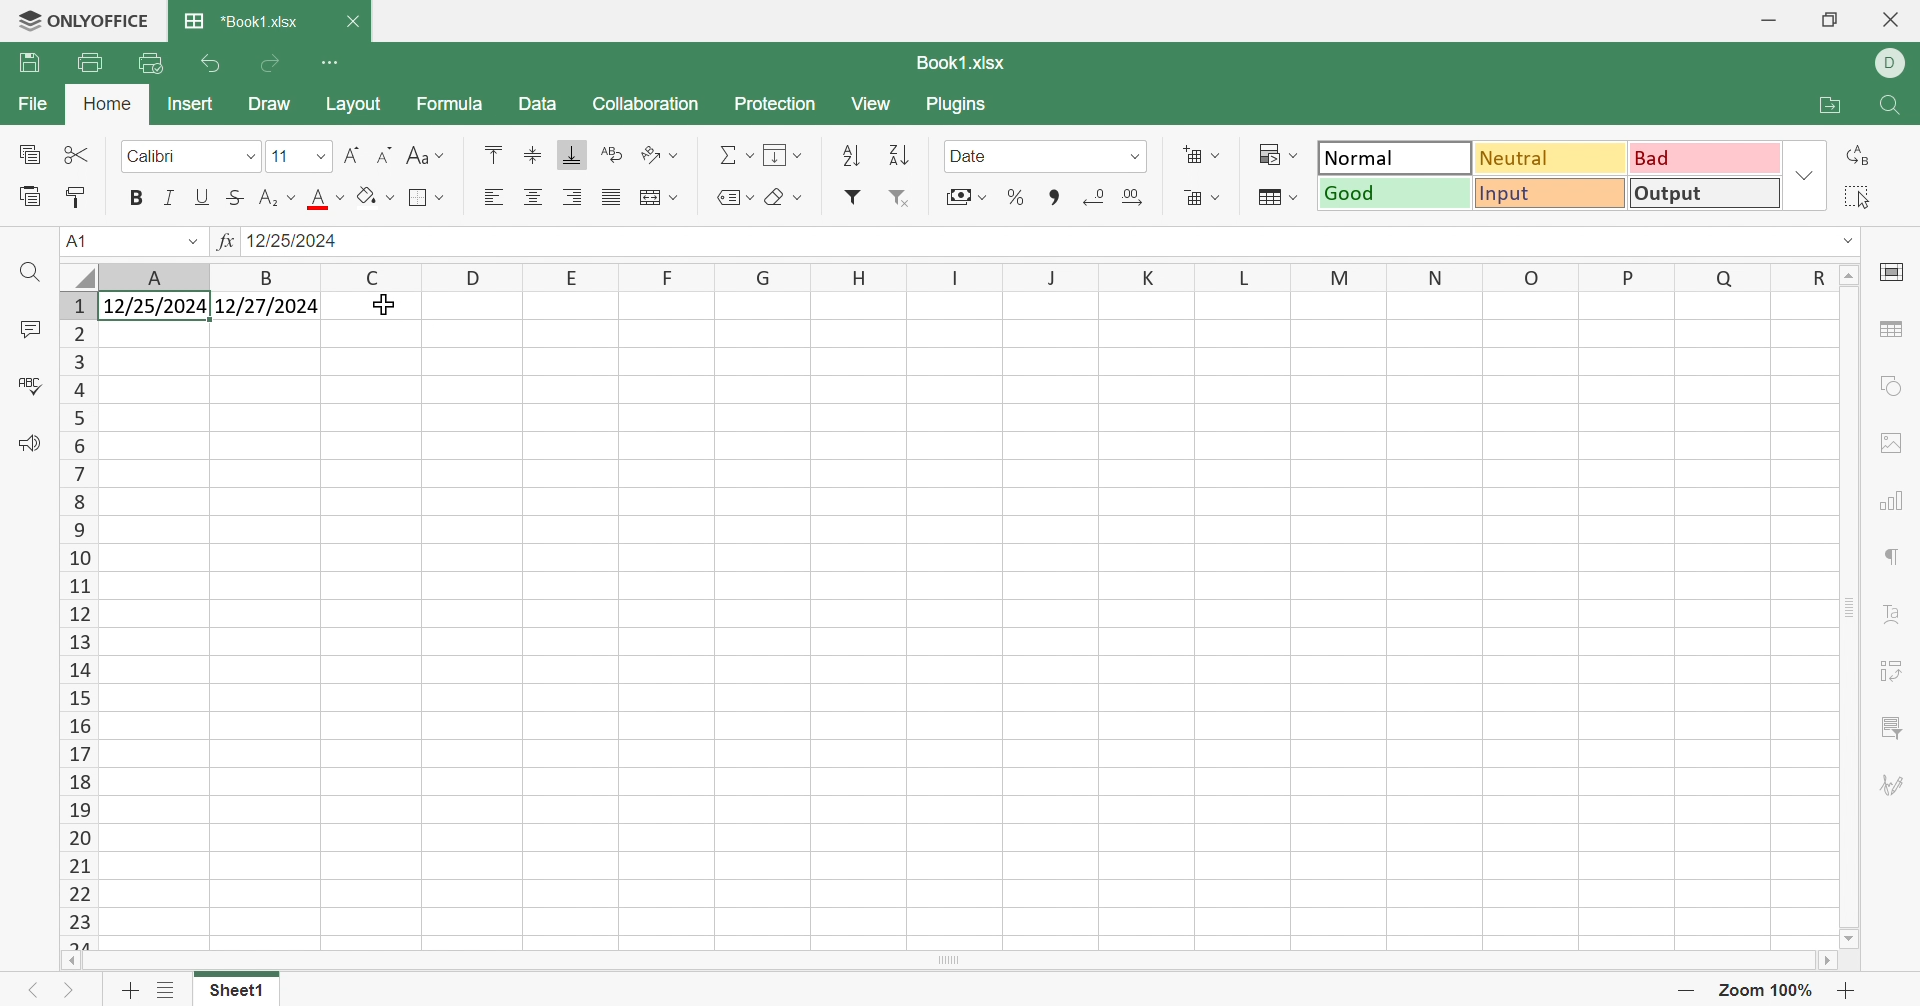 The height and width of the screenshot is (1006, 1920). Describe the element at coordinates (70, 963) in the screenshot. I see `Scroll Left` at that location.